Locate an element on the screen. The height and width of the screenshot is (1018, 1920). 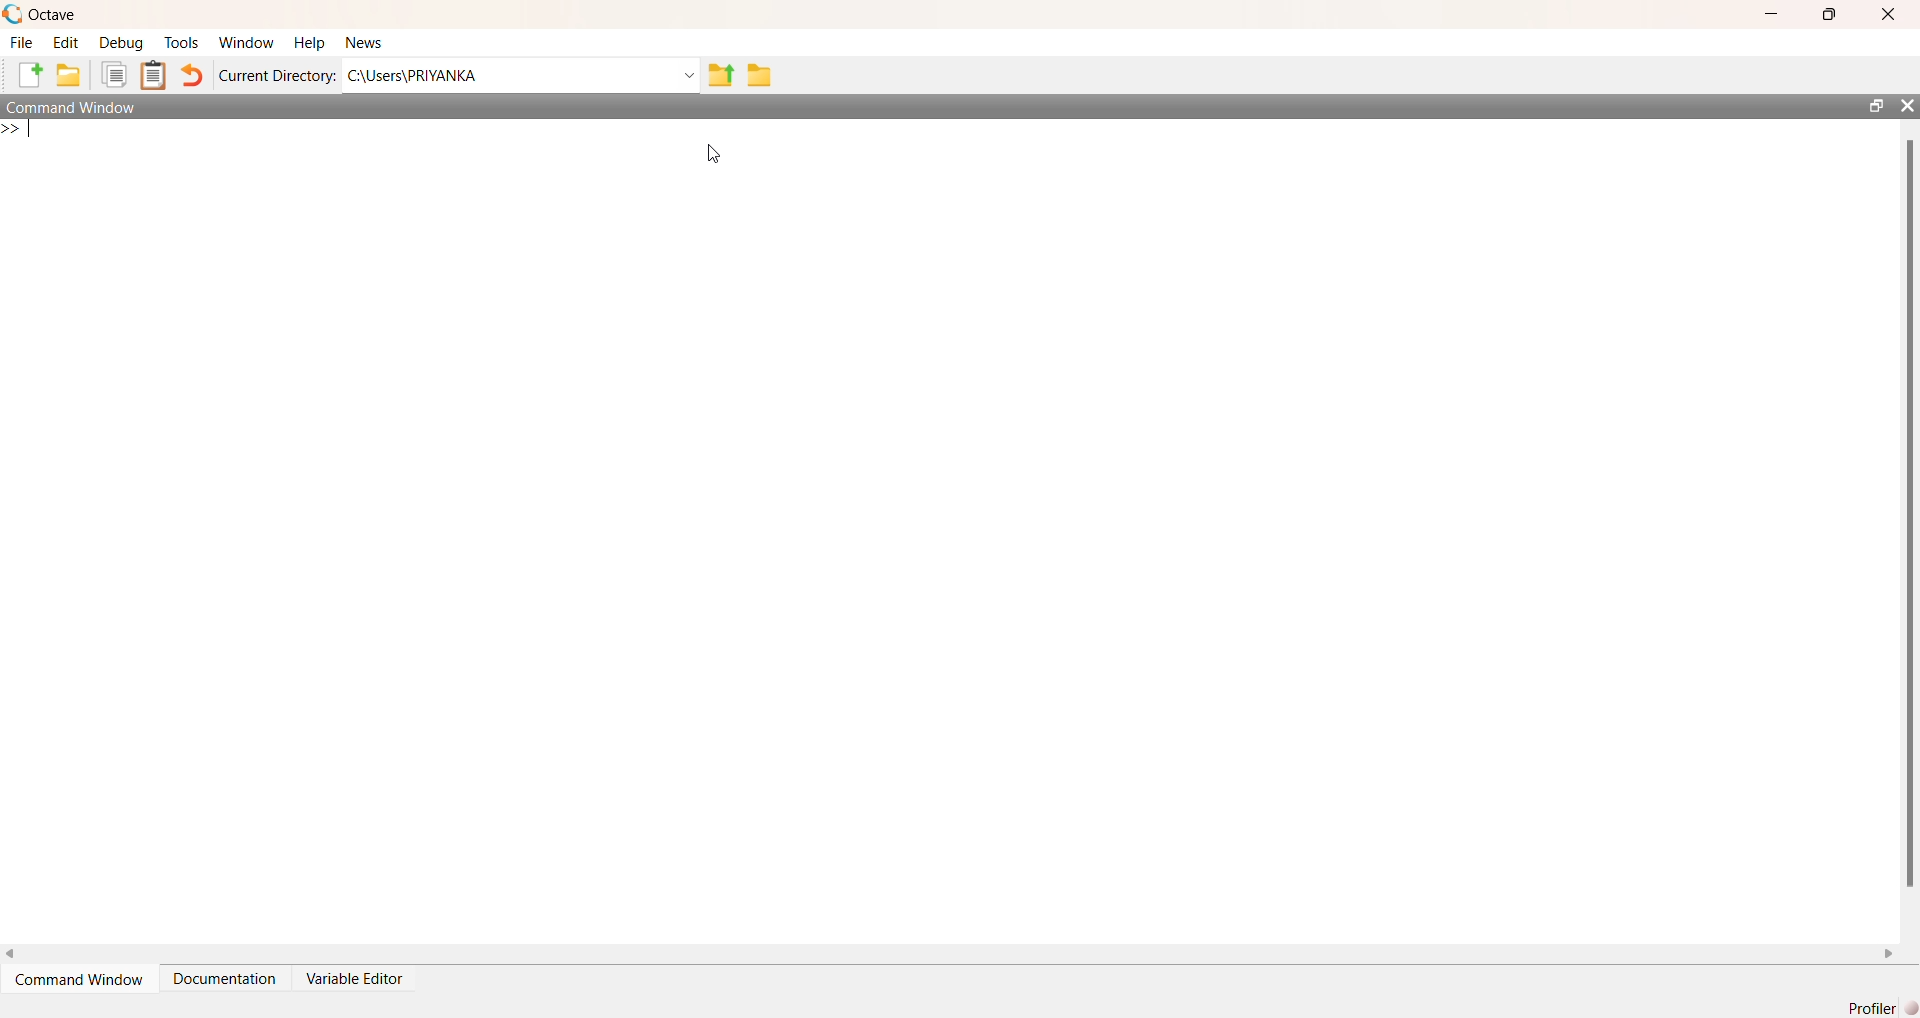
octave is located at coordinates (64, 13).